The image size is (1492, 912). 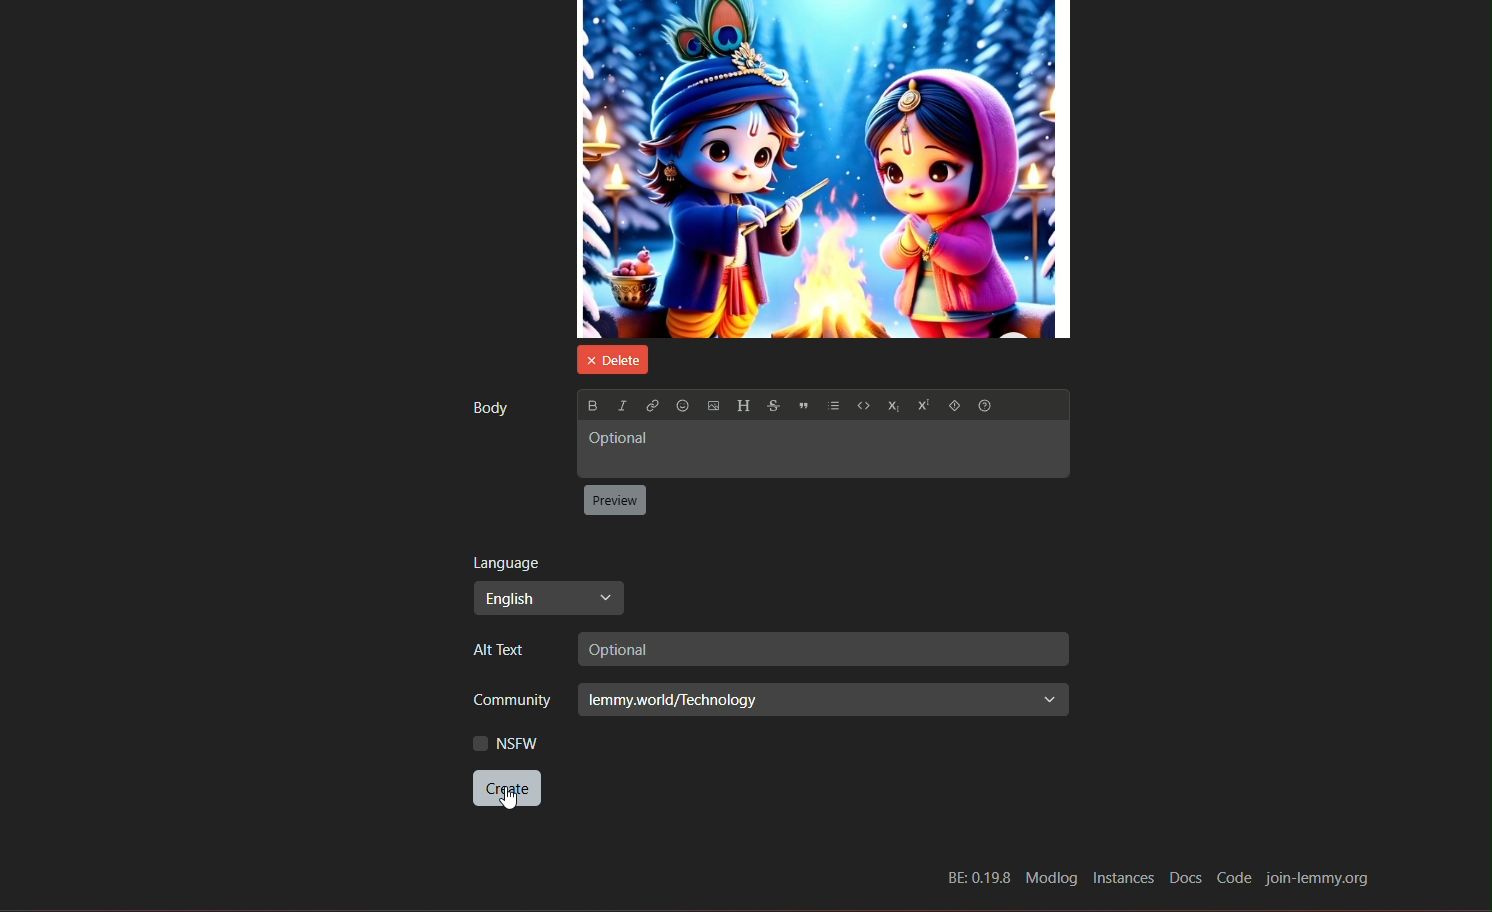 What do you see at coordinates (834, 408) in the screenshot?
I see `list` at bounding box center [834, 408].